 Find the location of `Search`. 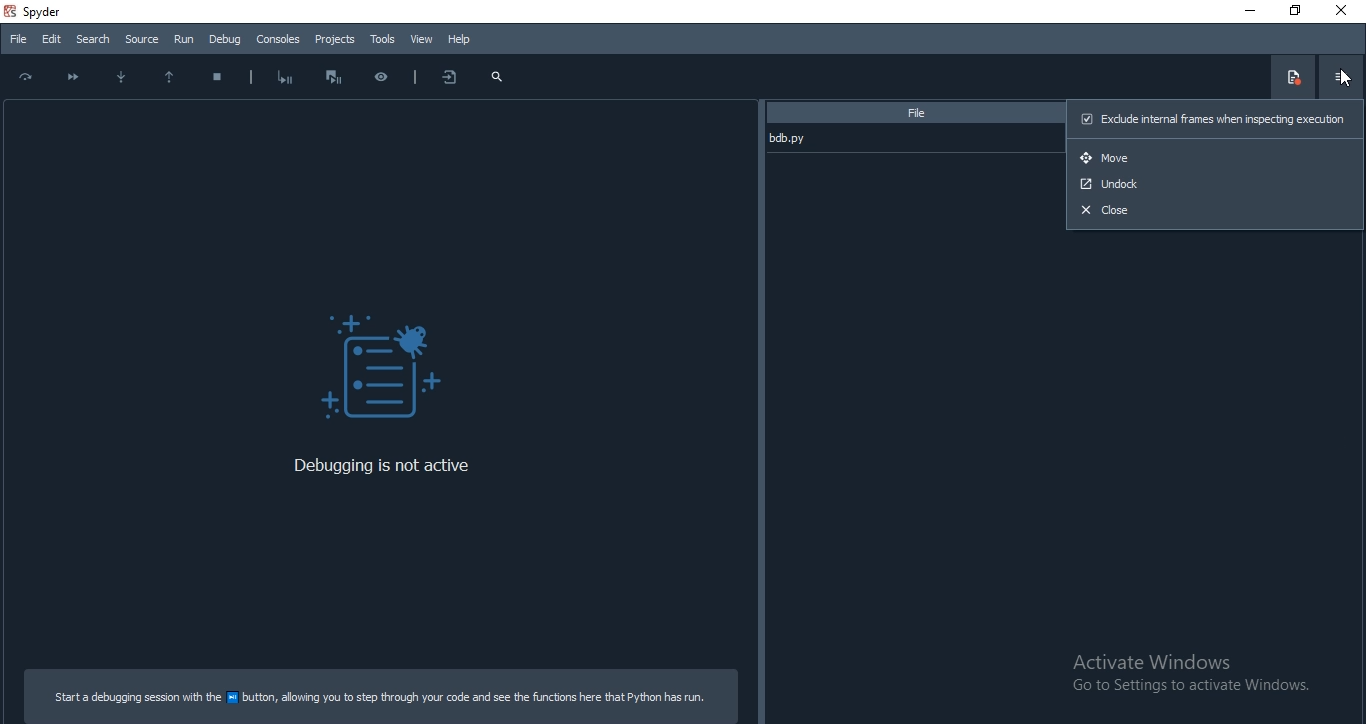

Search is located at coordinates (92, 39).